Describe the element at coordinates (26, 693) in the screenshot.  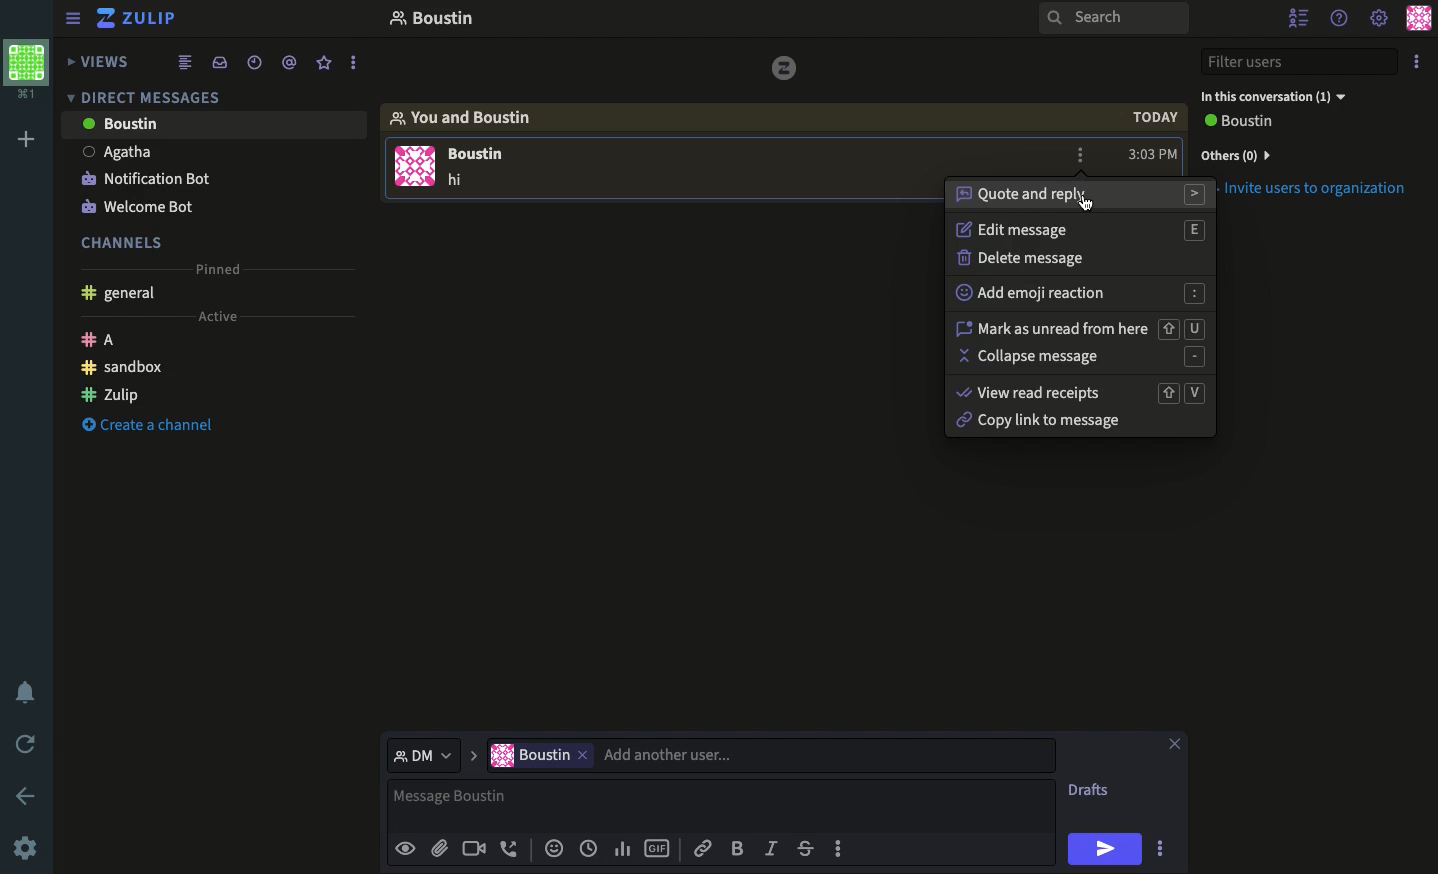
I see `Notification` at that location.